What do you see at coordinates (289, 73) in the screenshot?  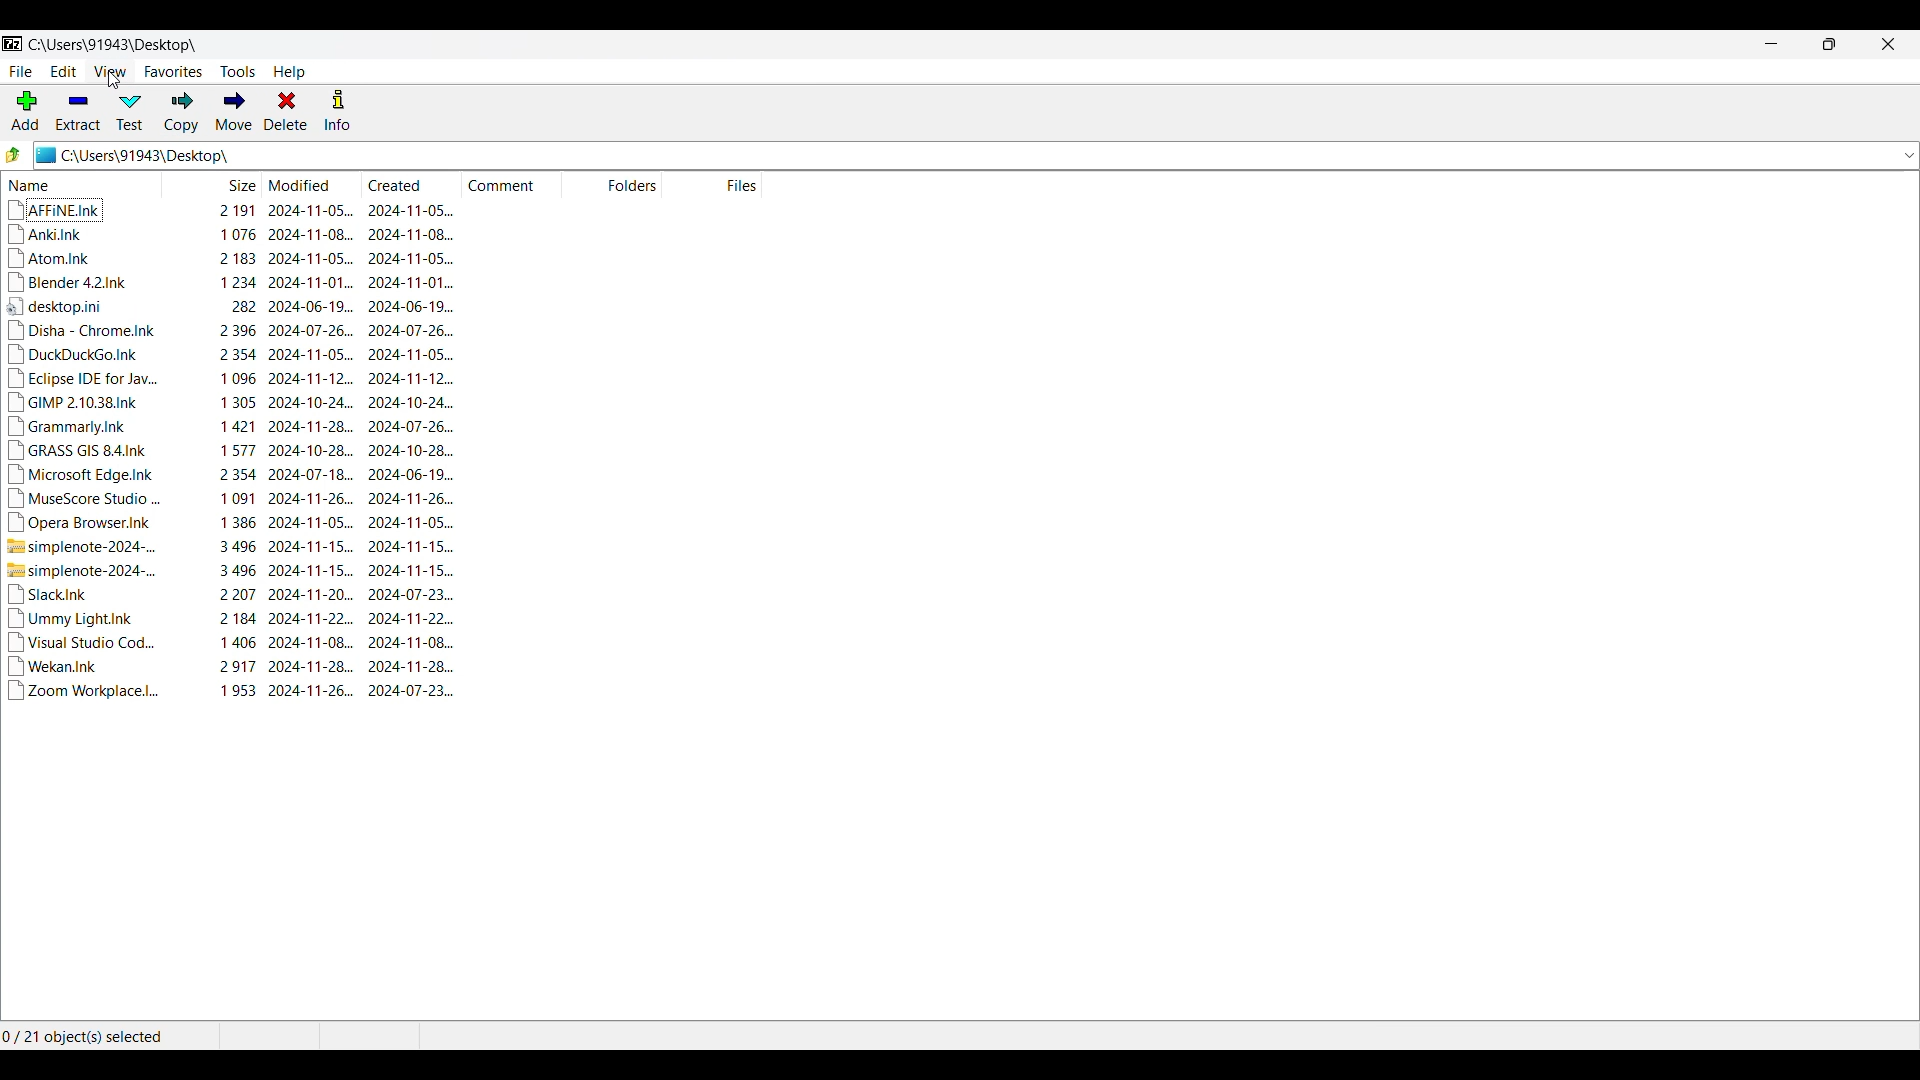 I see `Help` at bounding box center [289, 73].